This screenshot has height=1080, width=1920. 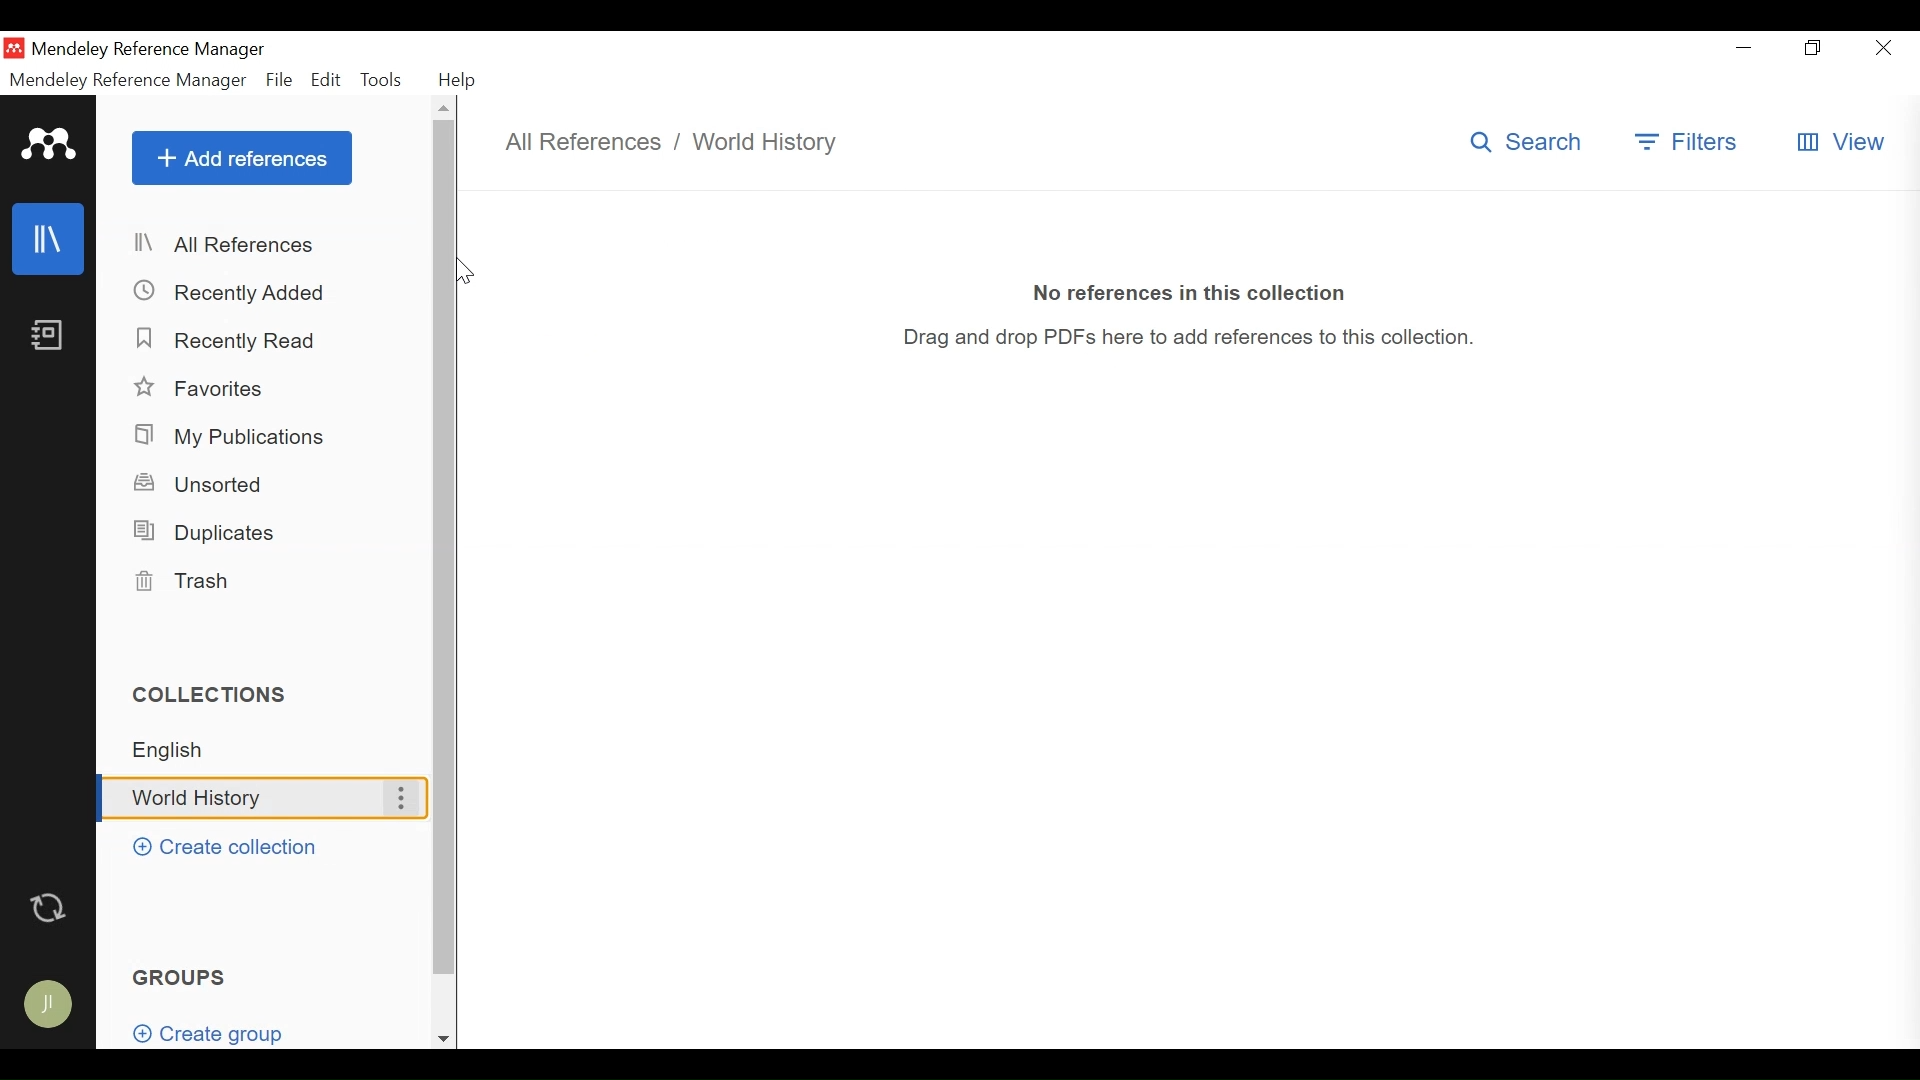 What do you see at coordinates (227, 338) in the screenshot?
I see `Recently Read` at bounding box center [227, 338].